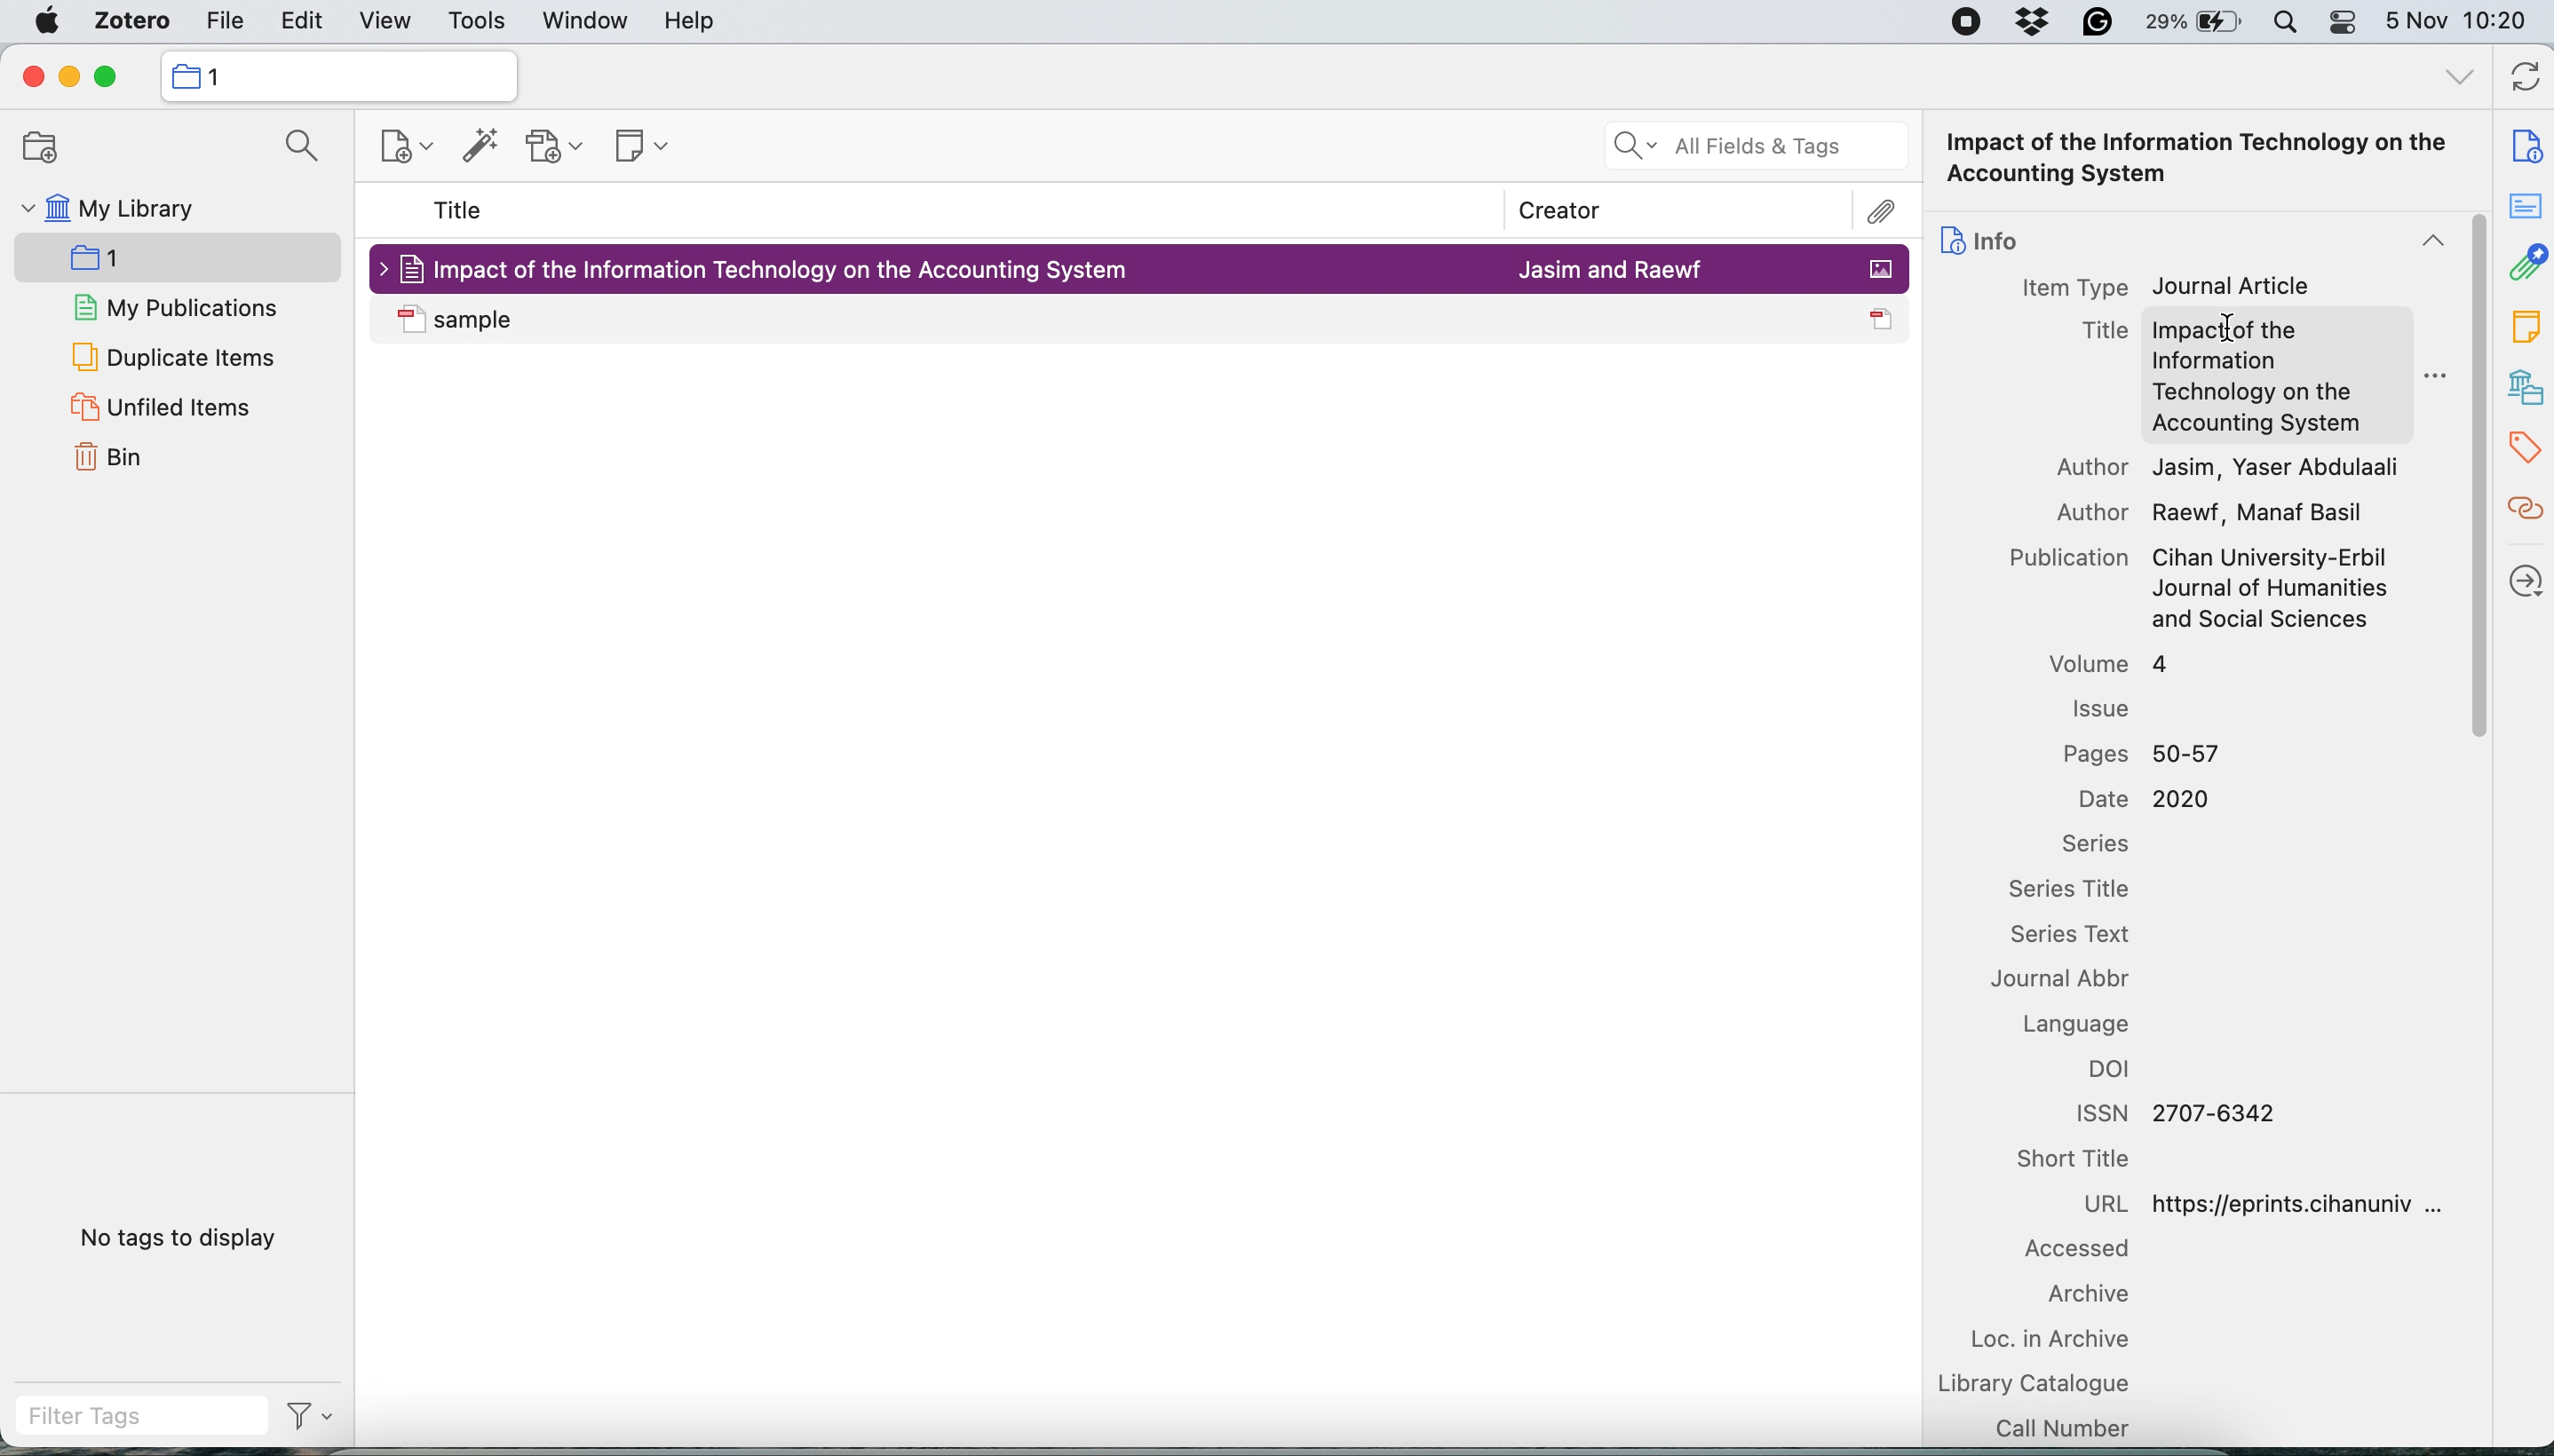 This screenshot has width=2554, height=1456. What do you see at coordinates (2274, 589) in the screenshot?
I see `Cihan University-Erbil Journal of Humanities and Social Sciences` at bounding box center [2274, 589].